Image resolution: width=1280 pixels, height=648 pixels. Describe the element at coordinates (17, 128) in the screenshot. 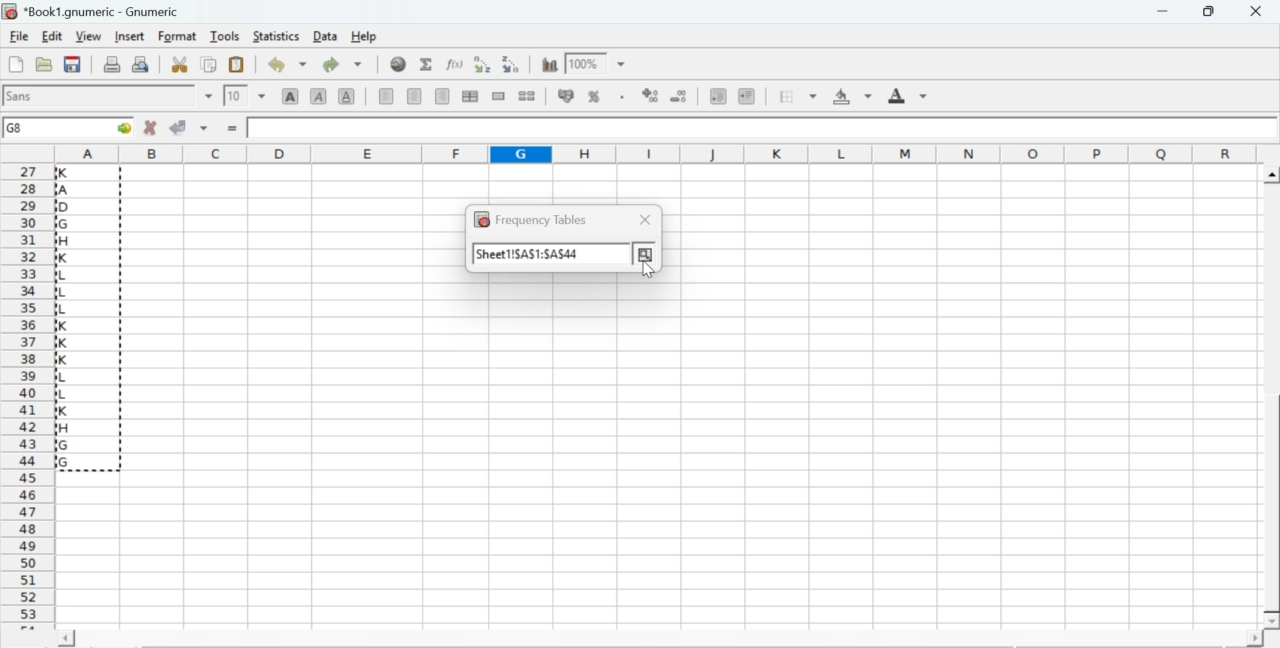

I see `G8` at that location.